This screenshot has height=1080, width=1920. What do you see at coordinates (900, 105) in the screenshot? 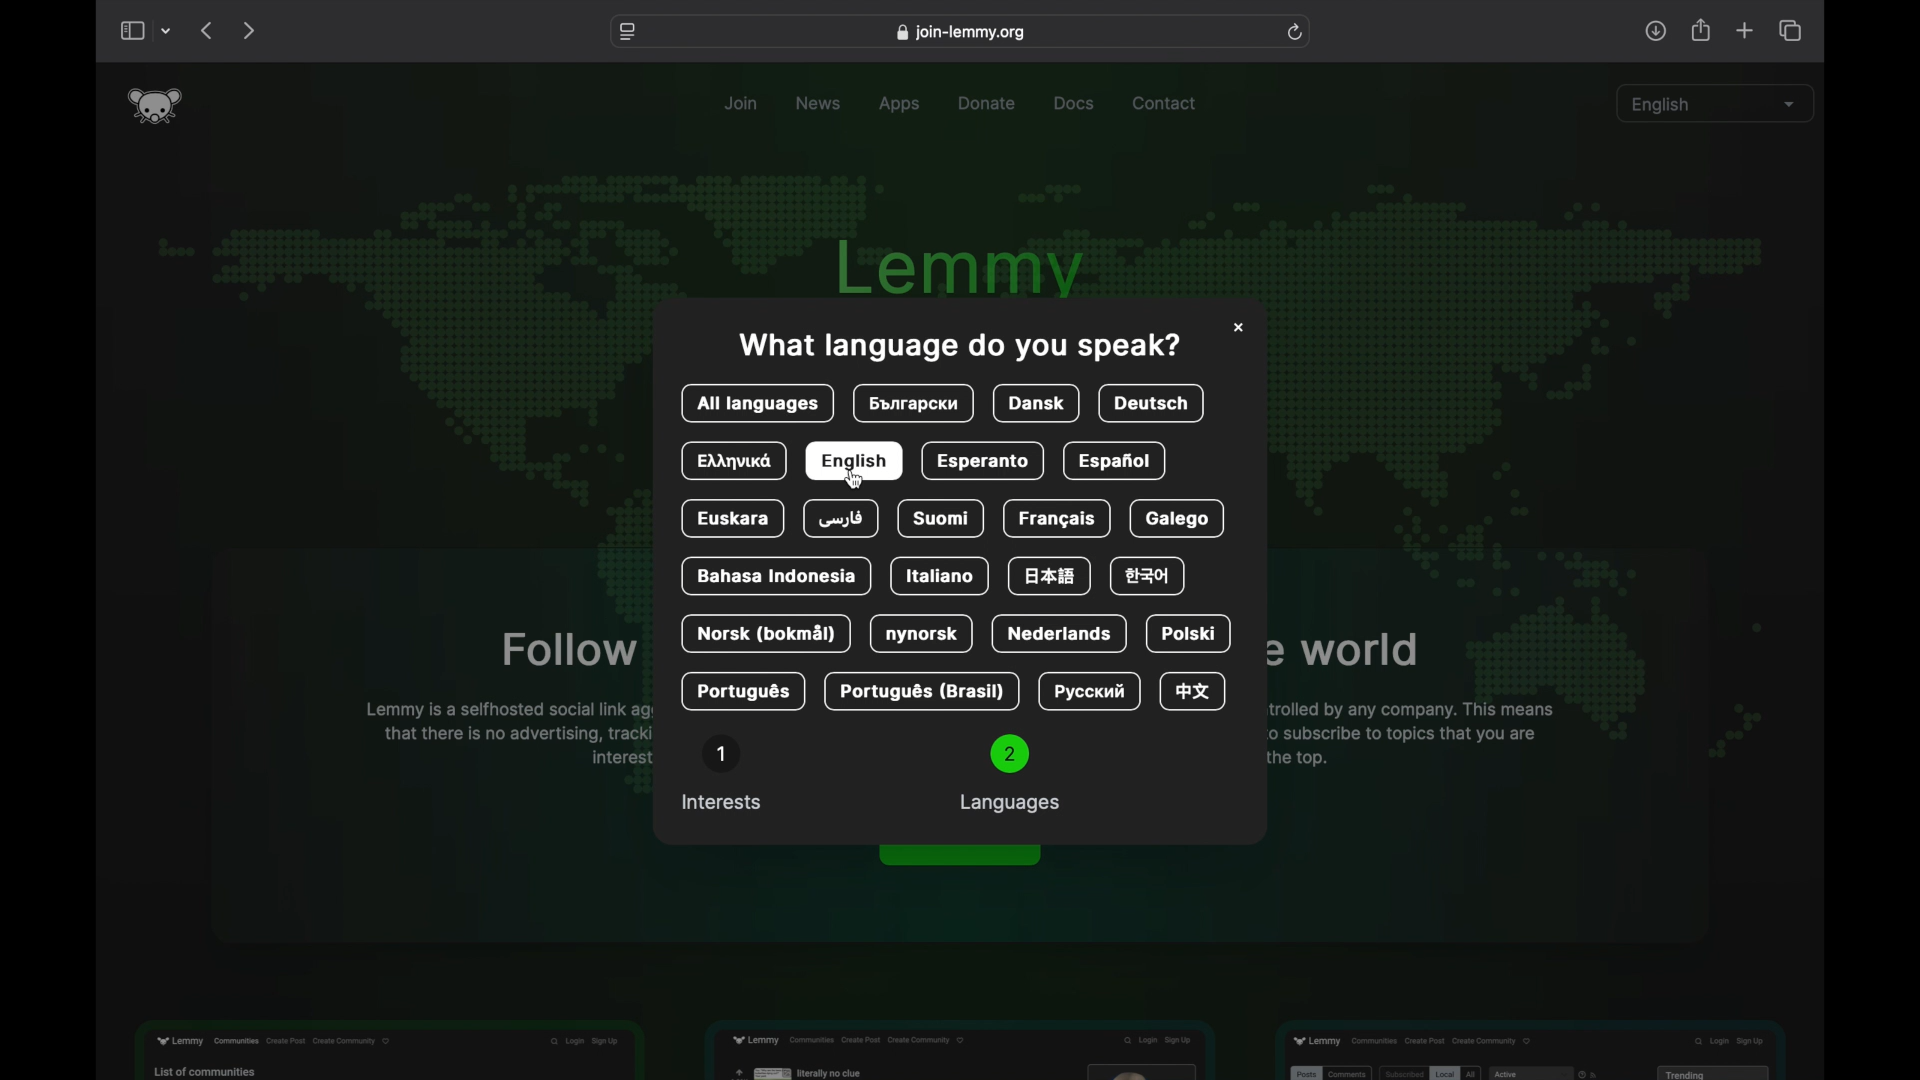
I see `apps` at bounding box center [900, 105].